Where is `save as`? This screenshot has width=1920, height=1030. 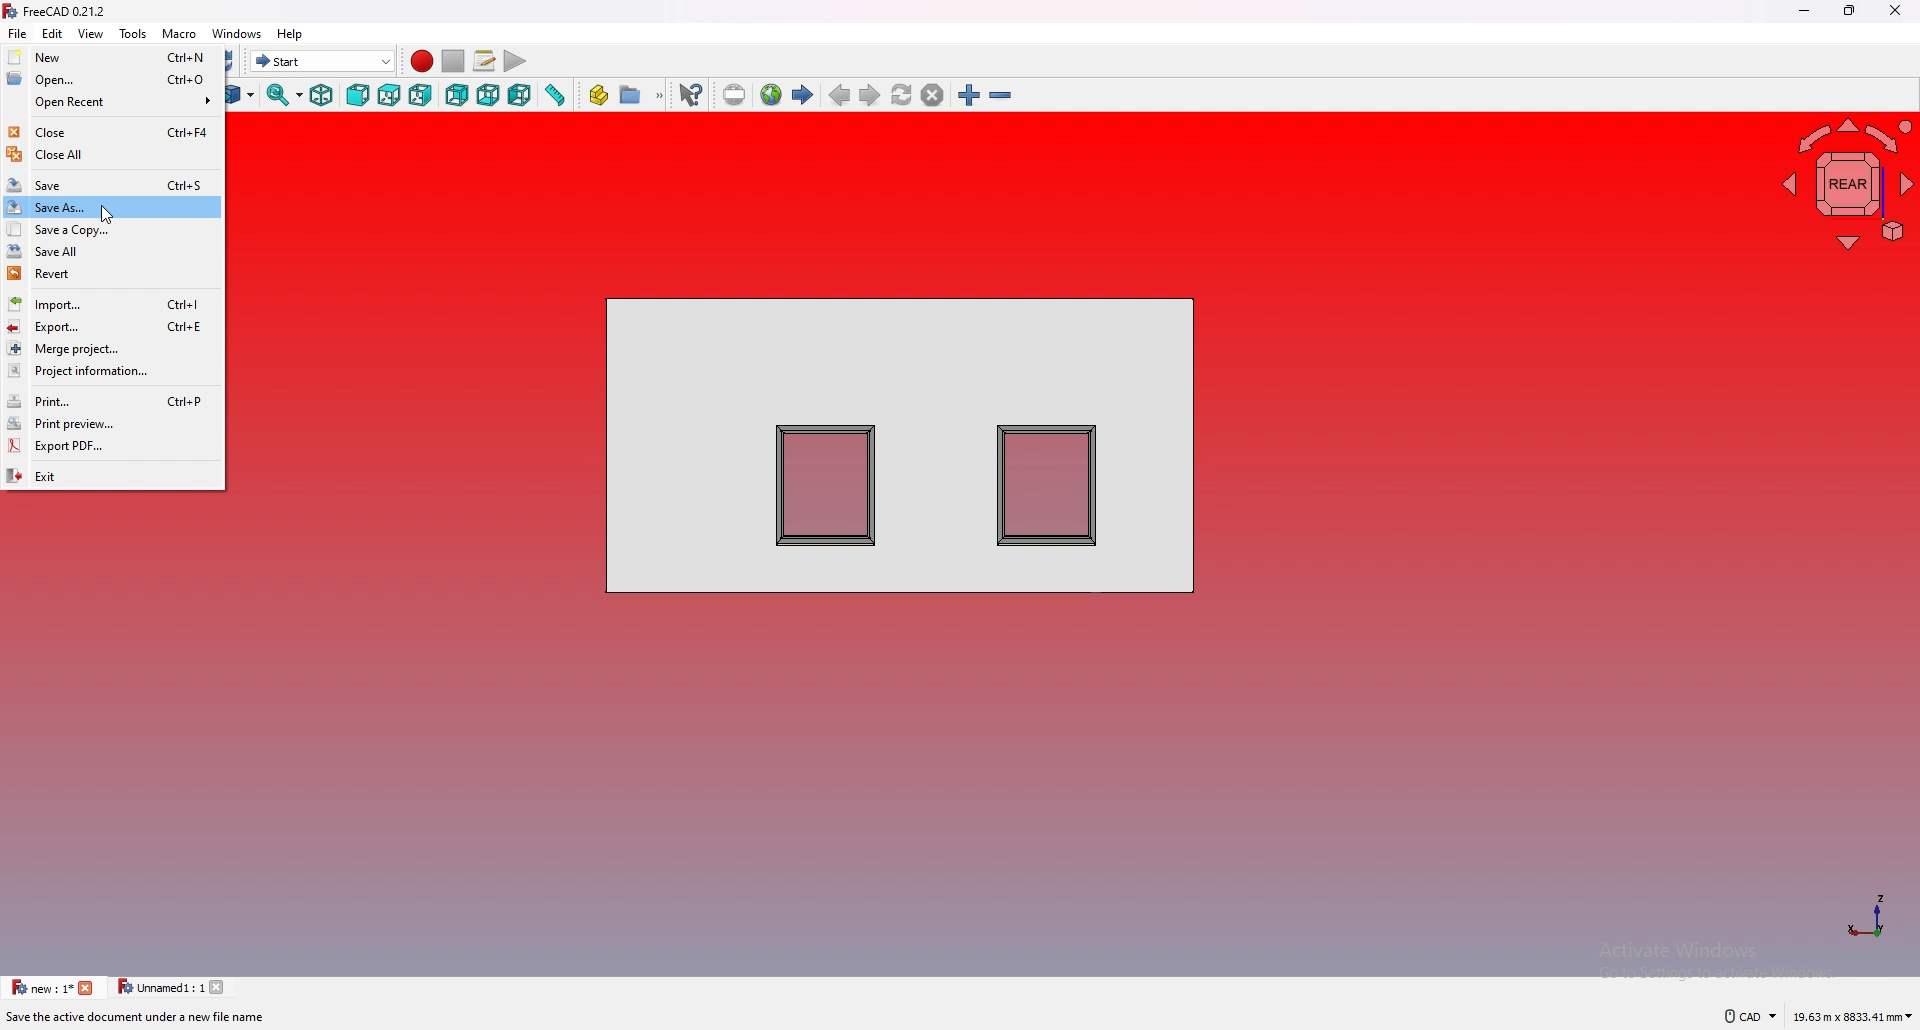
save as is located at coordinates (108, 206).